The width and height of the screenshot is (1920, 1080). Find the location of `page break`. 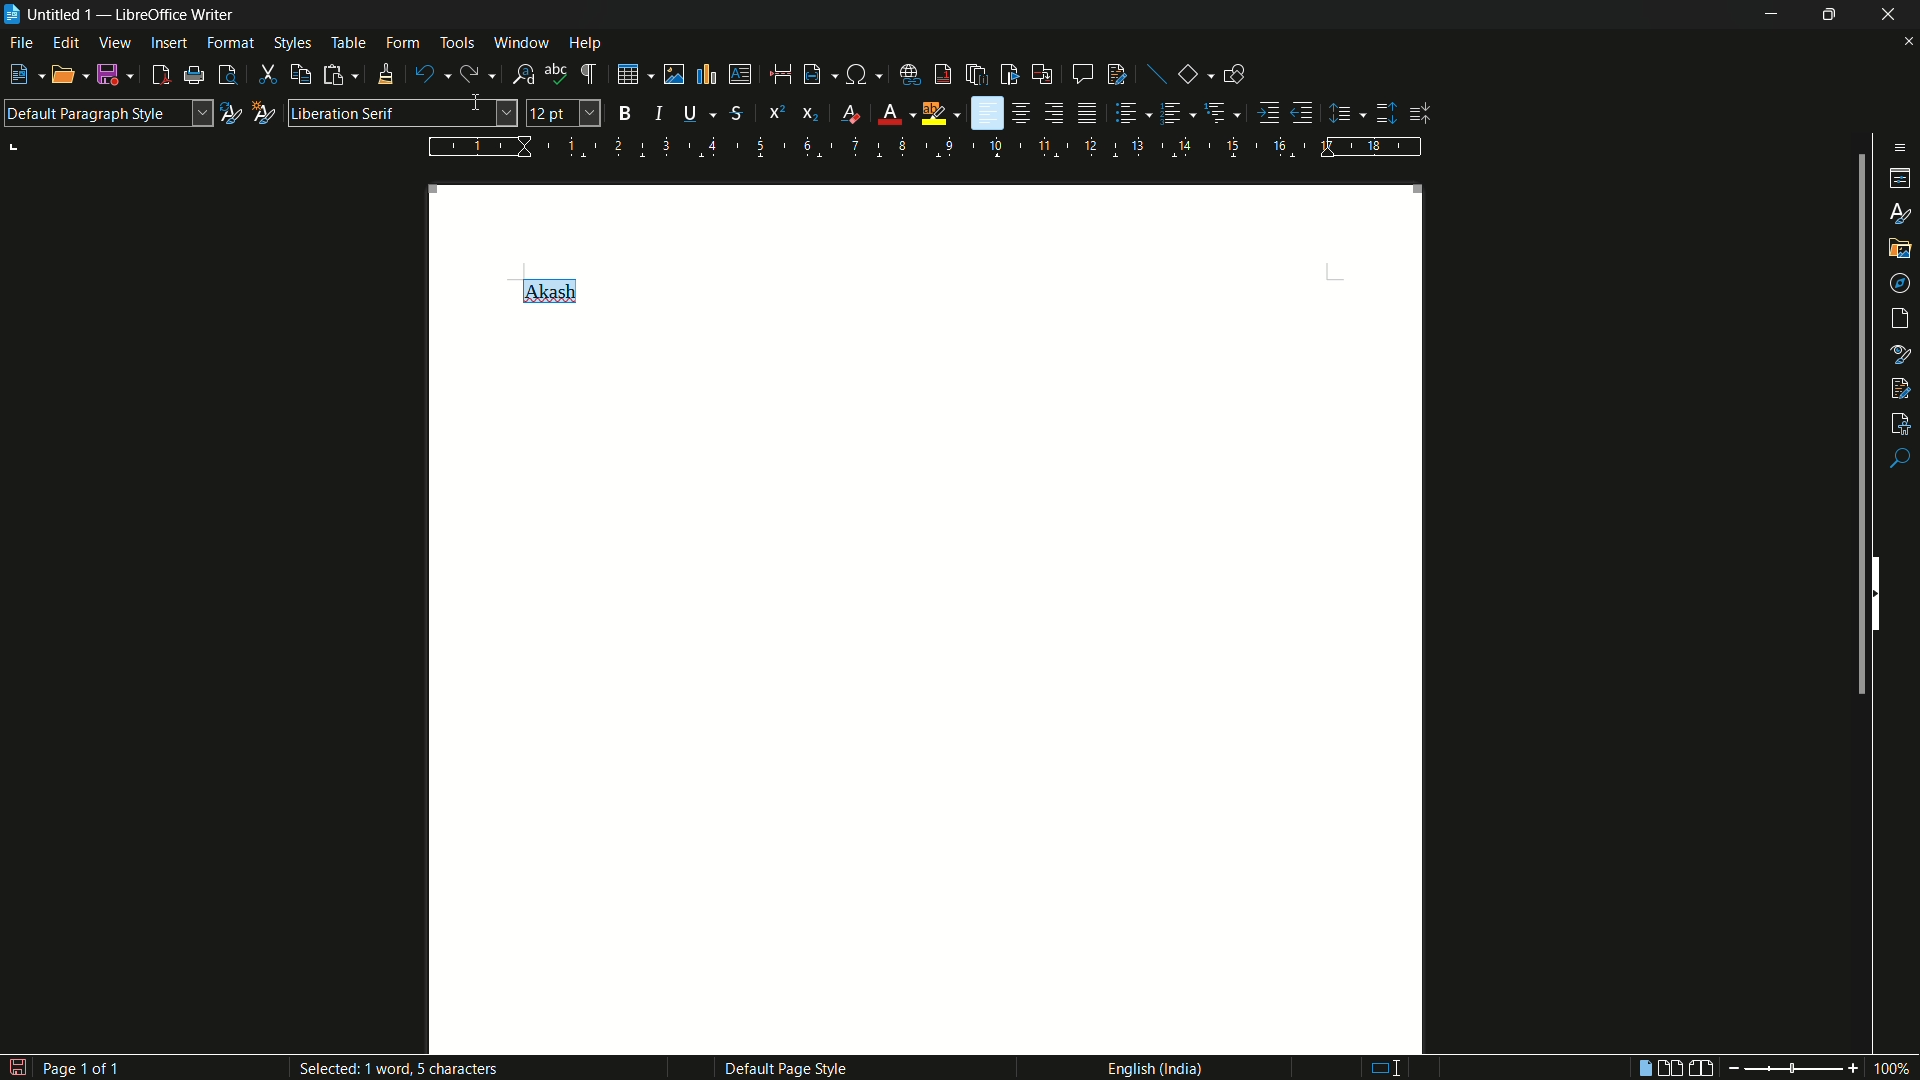

page break is located at coordinates (779, 74).